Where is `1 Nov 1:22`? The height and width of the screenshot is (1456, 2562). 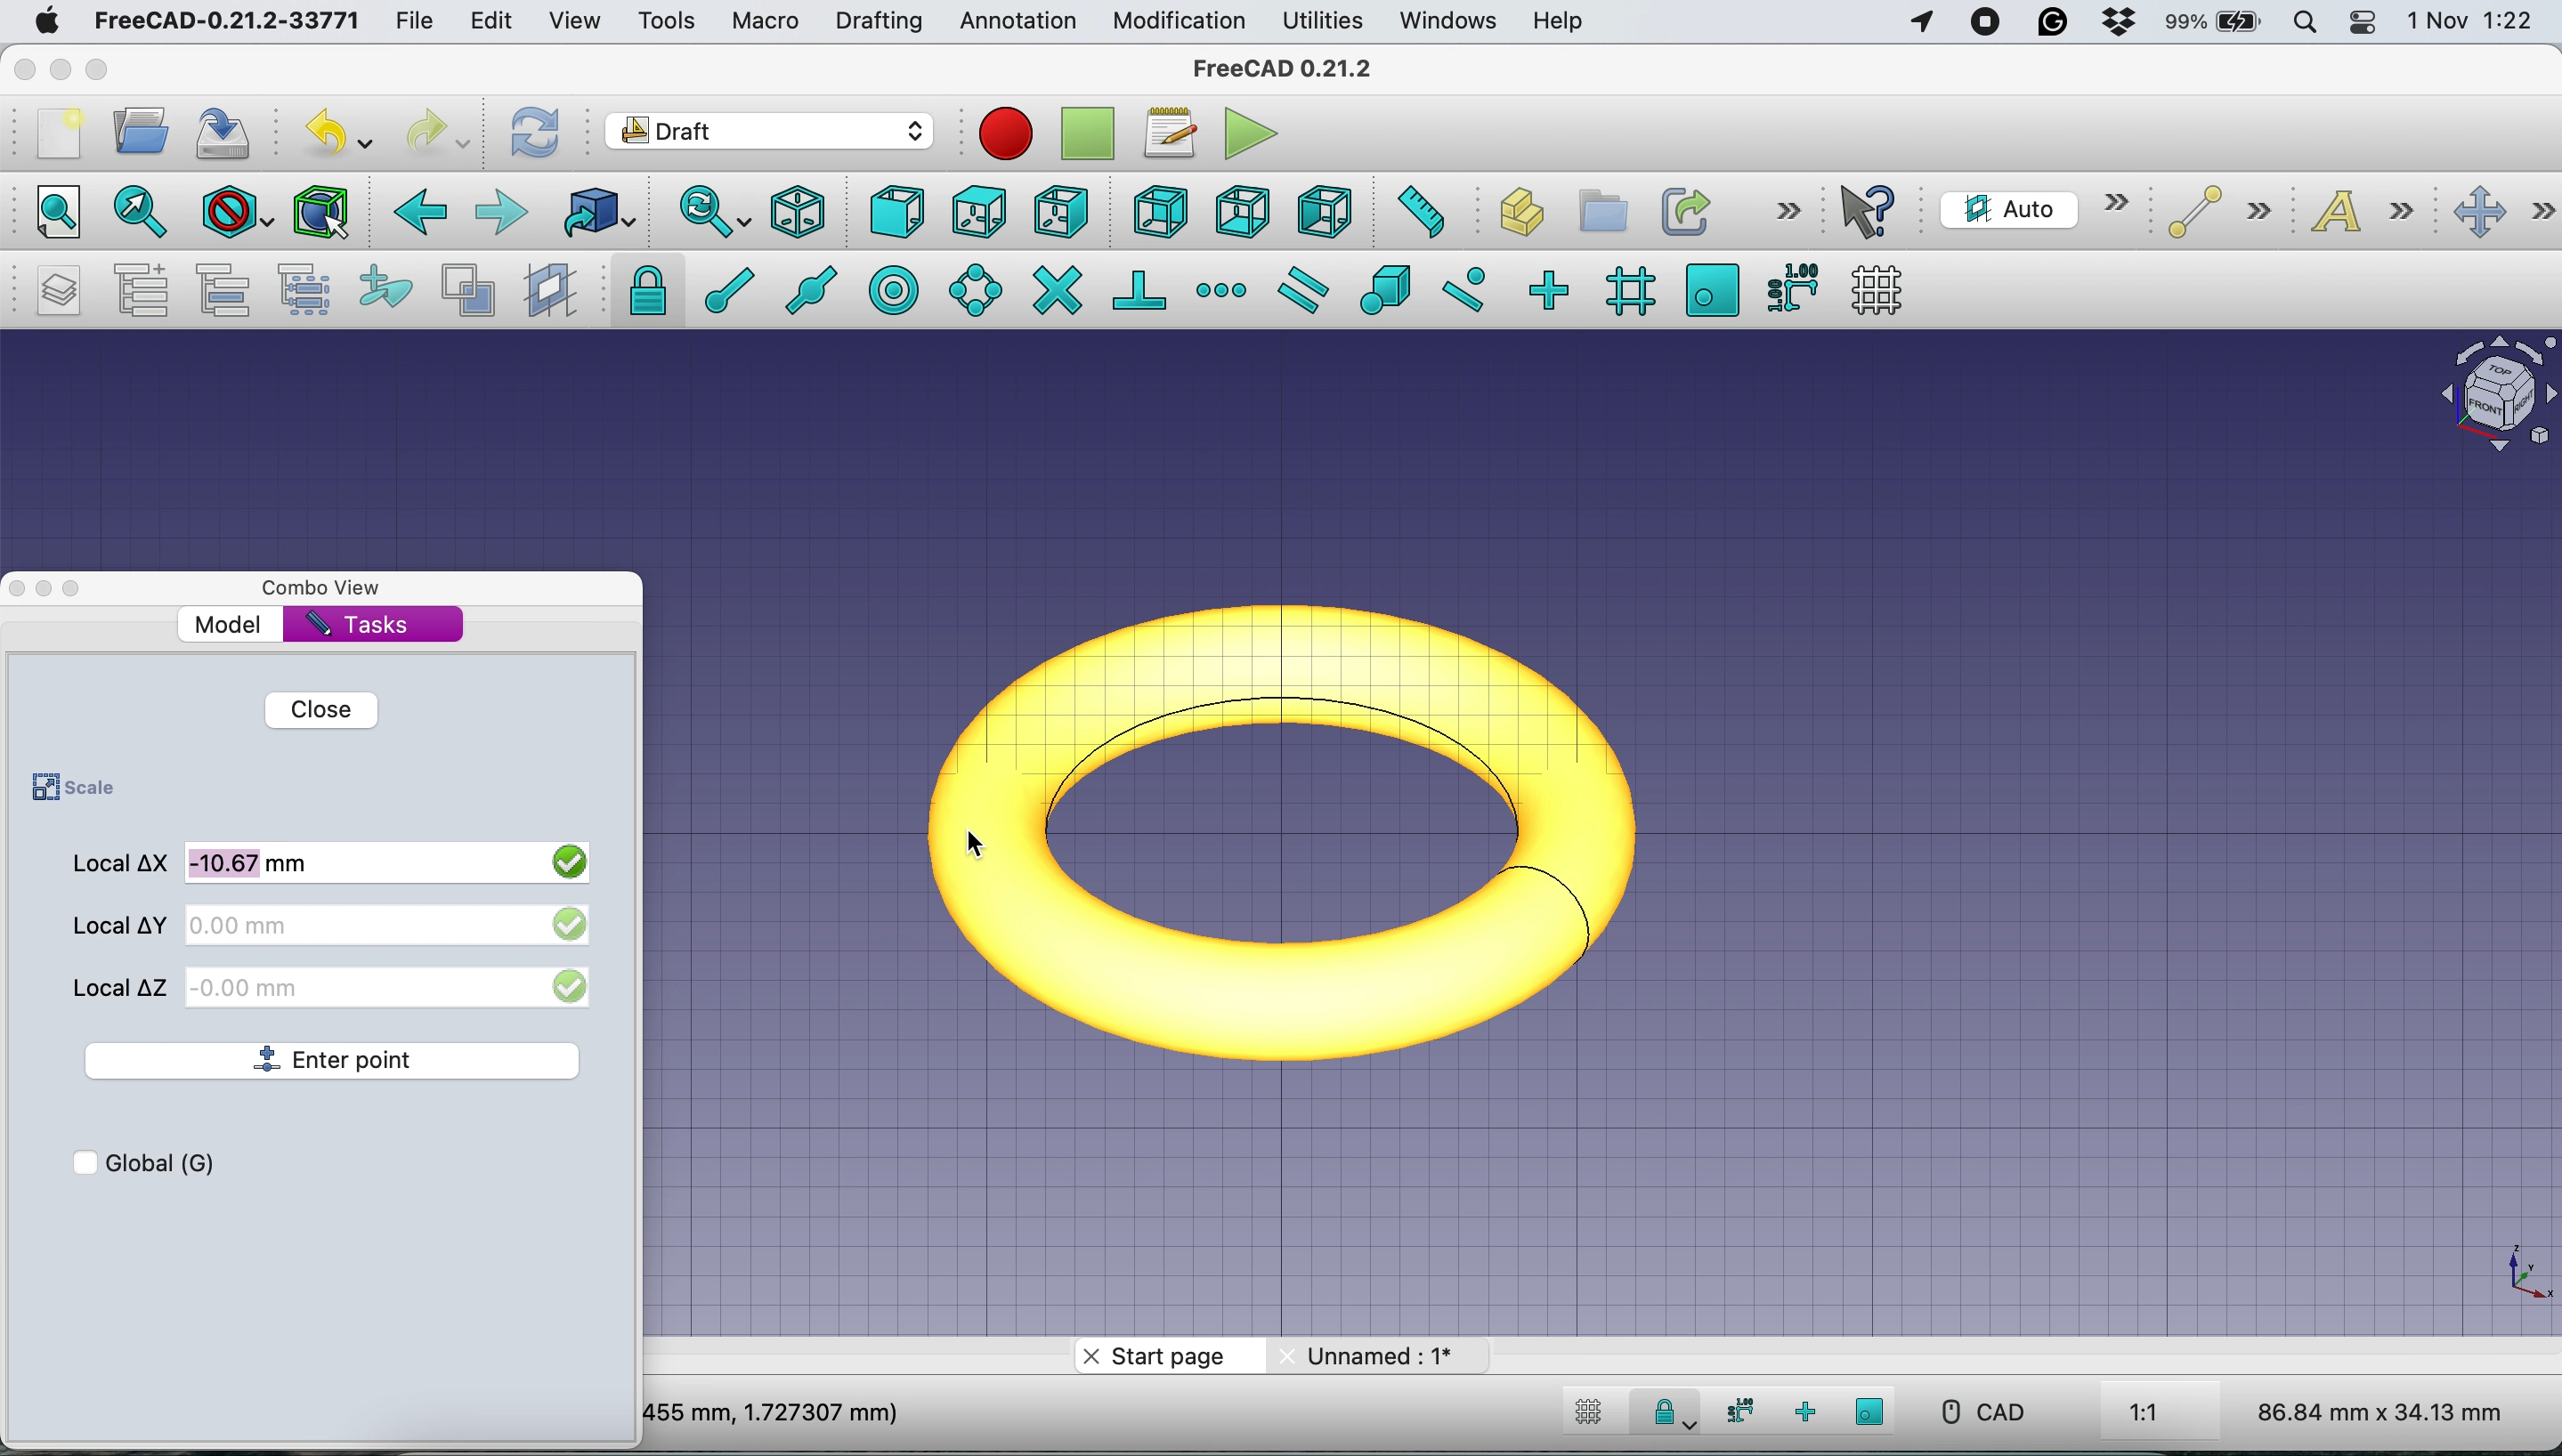 1 Nov 1:22 is located at coordinates (2468, 22).